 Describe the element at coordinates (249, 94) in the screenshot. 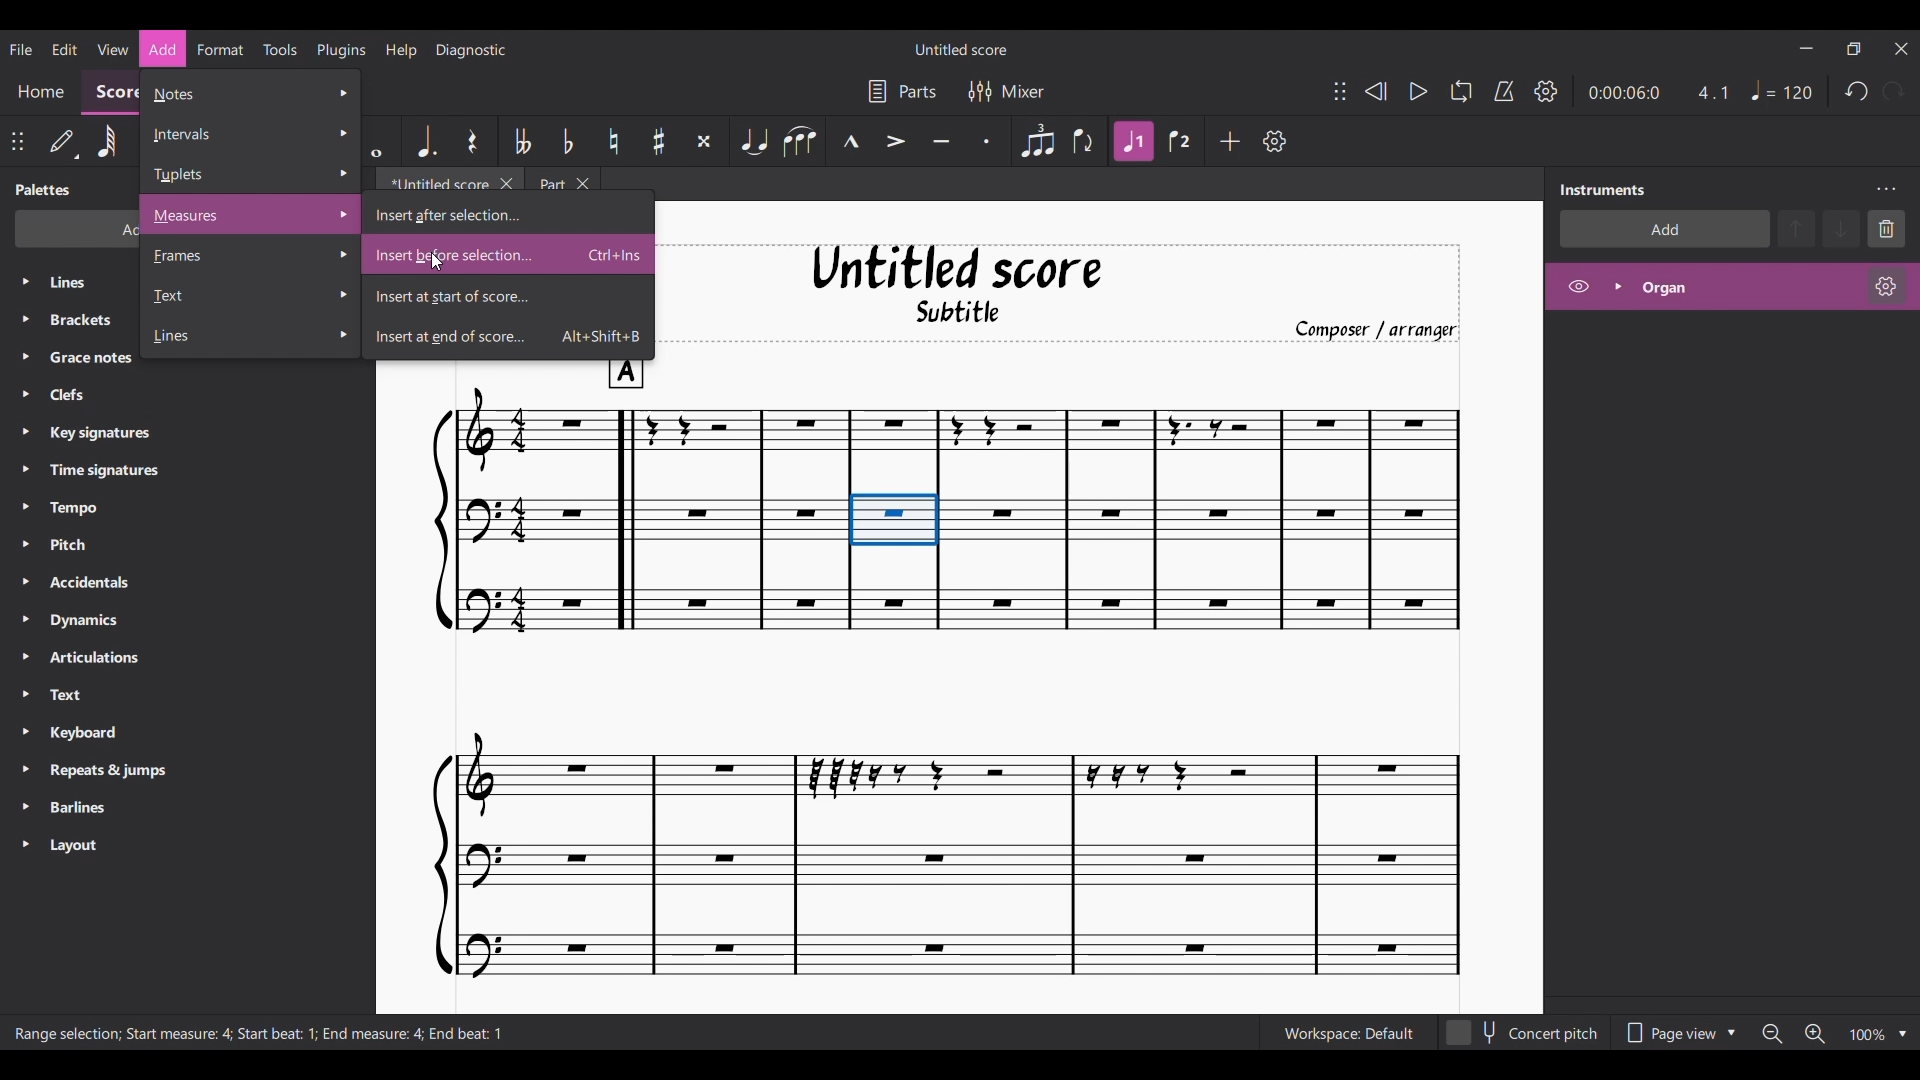

I see `Notes options` at that location.